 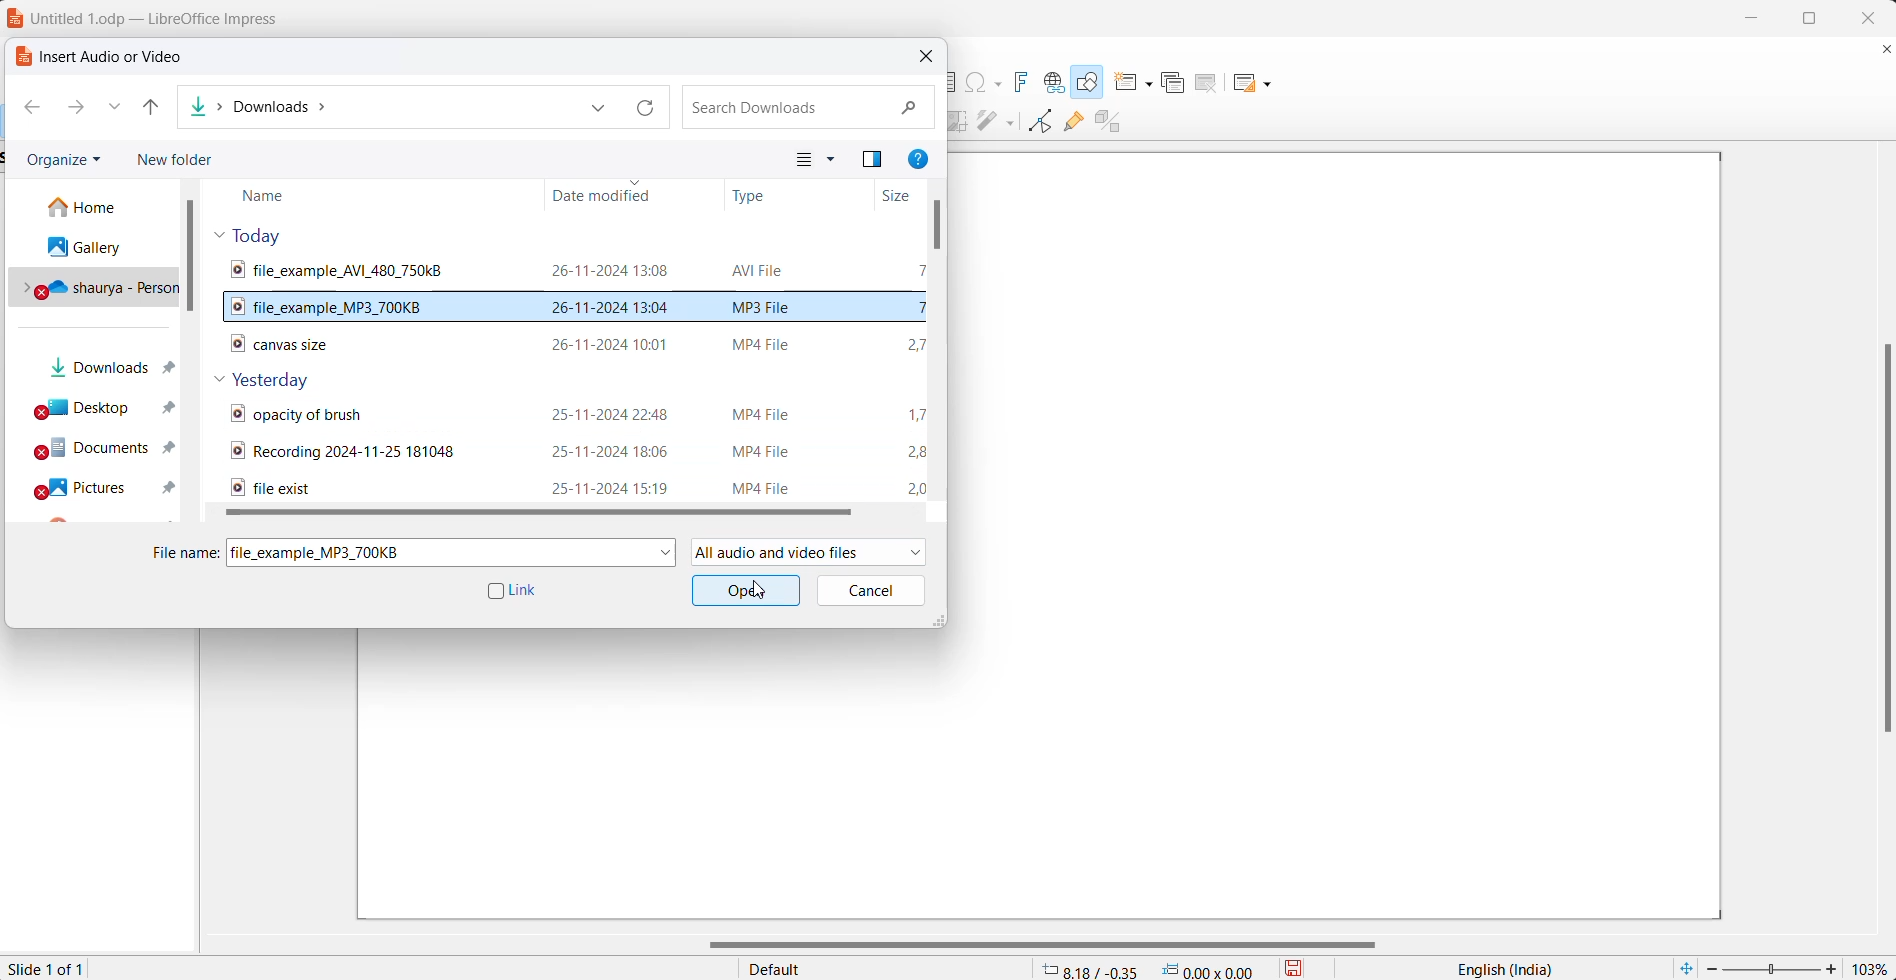 I want to click on current slide number, so click(x=56, y=968).